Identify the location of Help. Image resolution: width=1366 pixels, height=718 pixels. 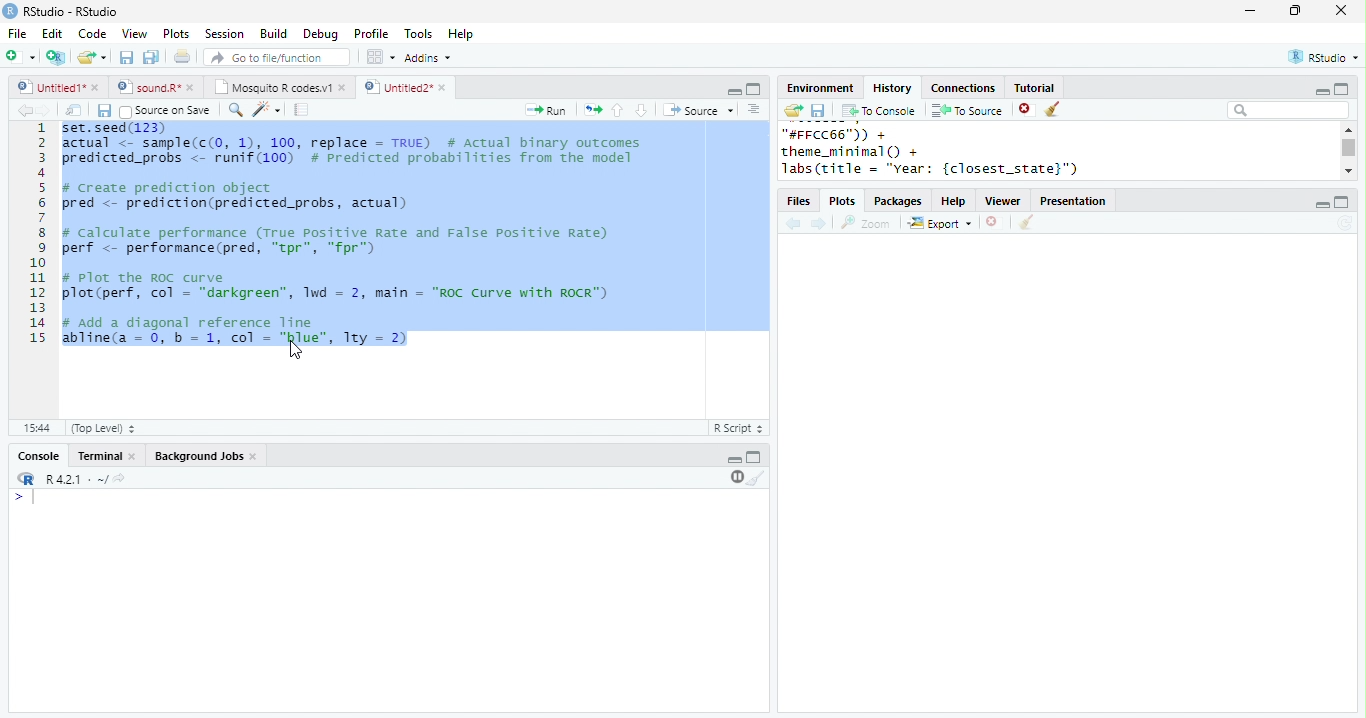
(461, 35).